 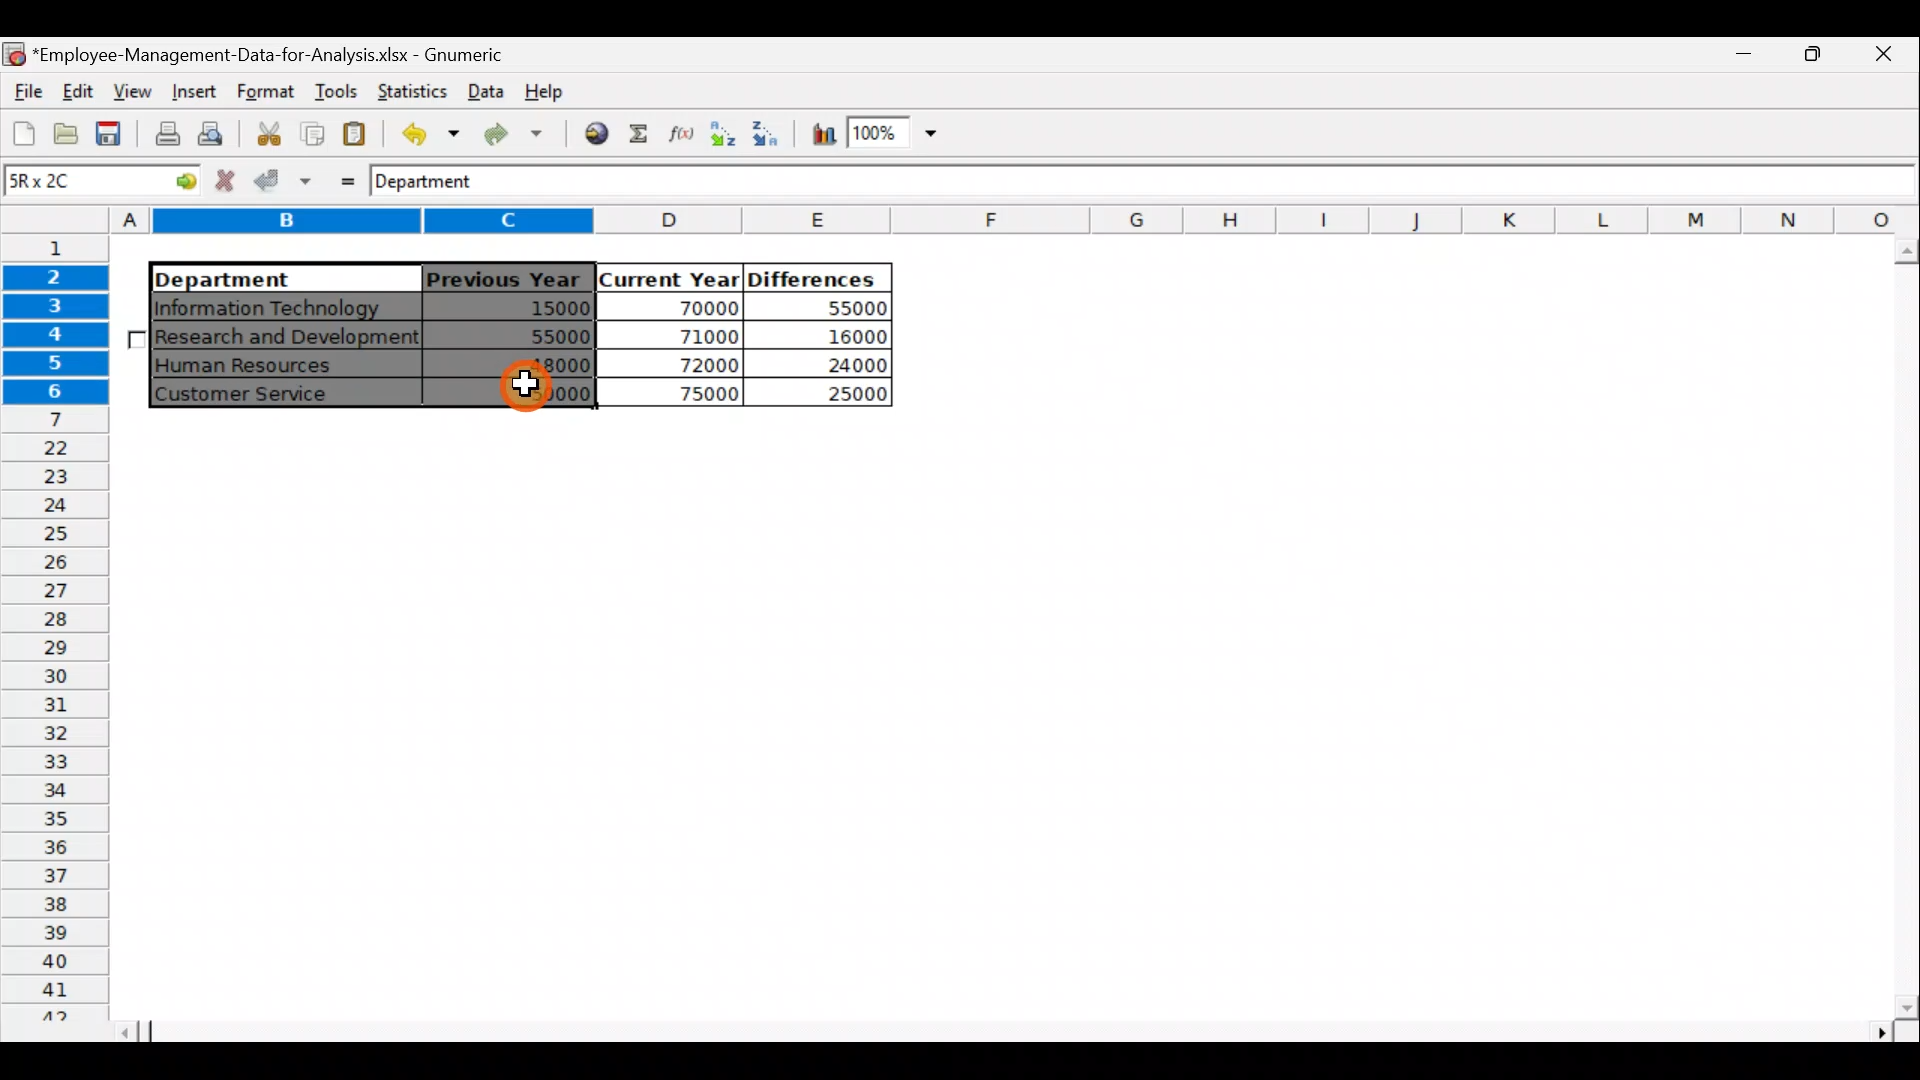 What do you see at coordinates (821, 135) in the screenshot?
I see `Insert a chart` at bounding box center [821, 135].